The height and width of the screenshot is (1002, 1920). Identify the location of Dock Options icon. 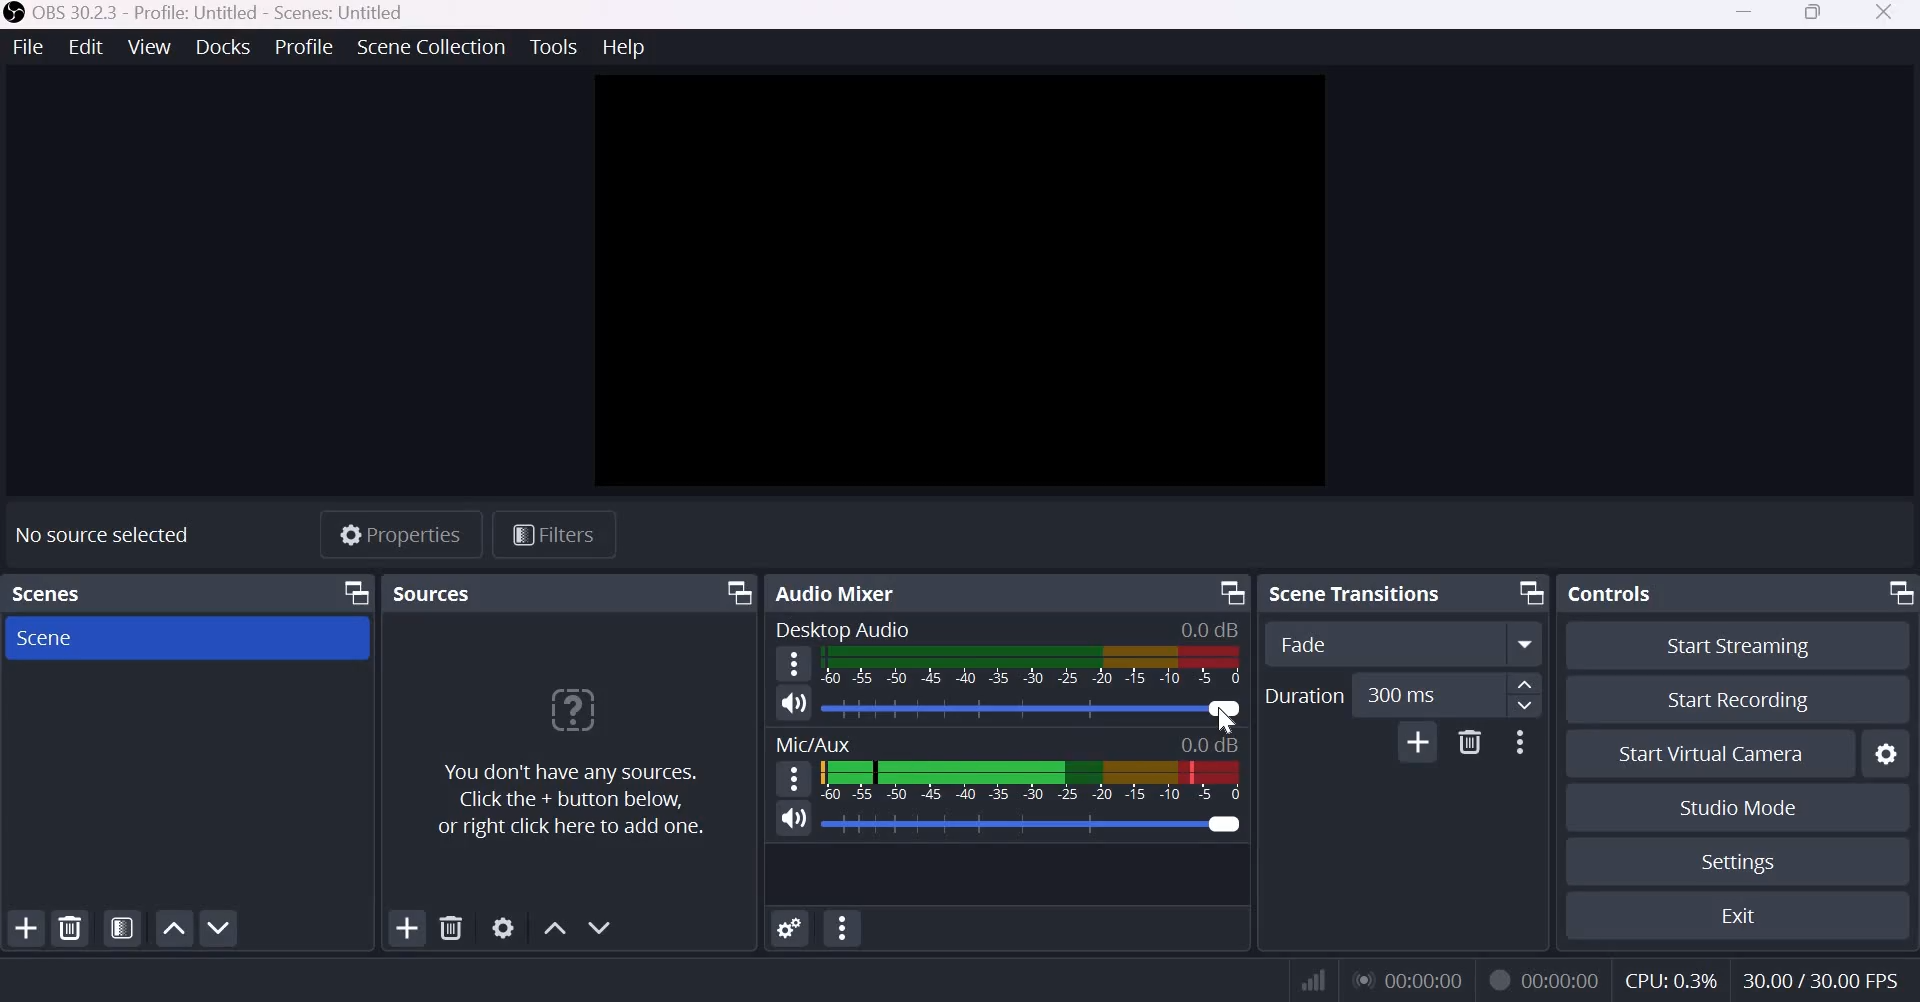
(1894, 594).